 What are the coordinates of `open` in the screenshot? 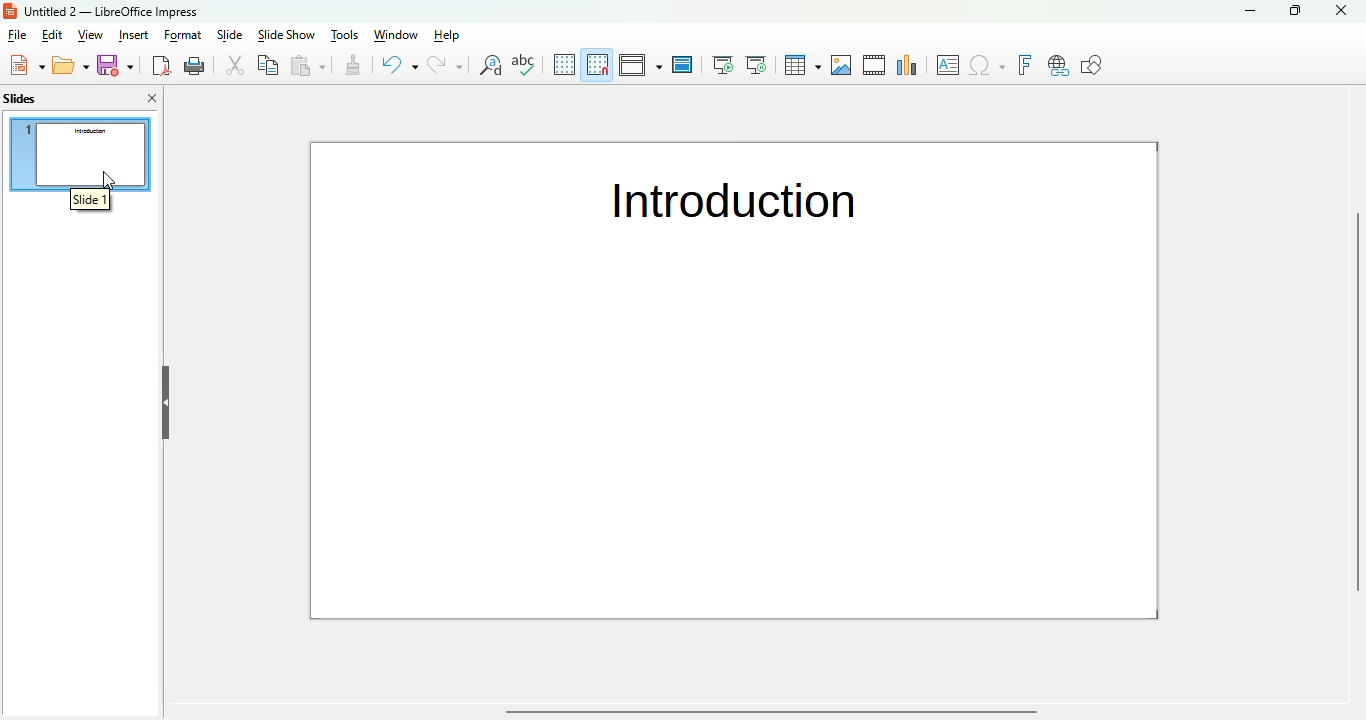 It's located at (71, 65).